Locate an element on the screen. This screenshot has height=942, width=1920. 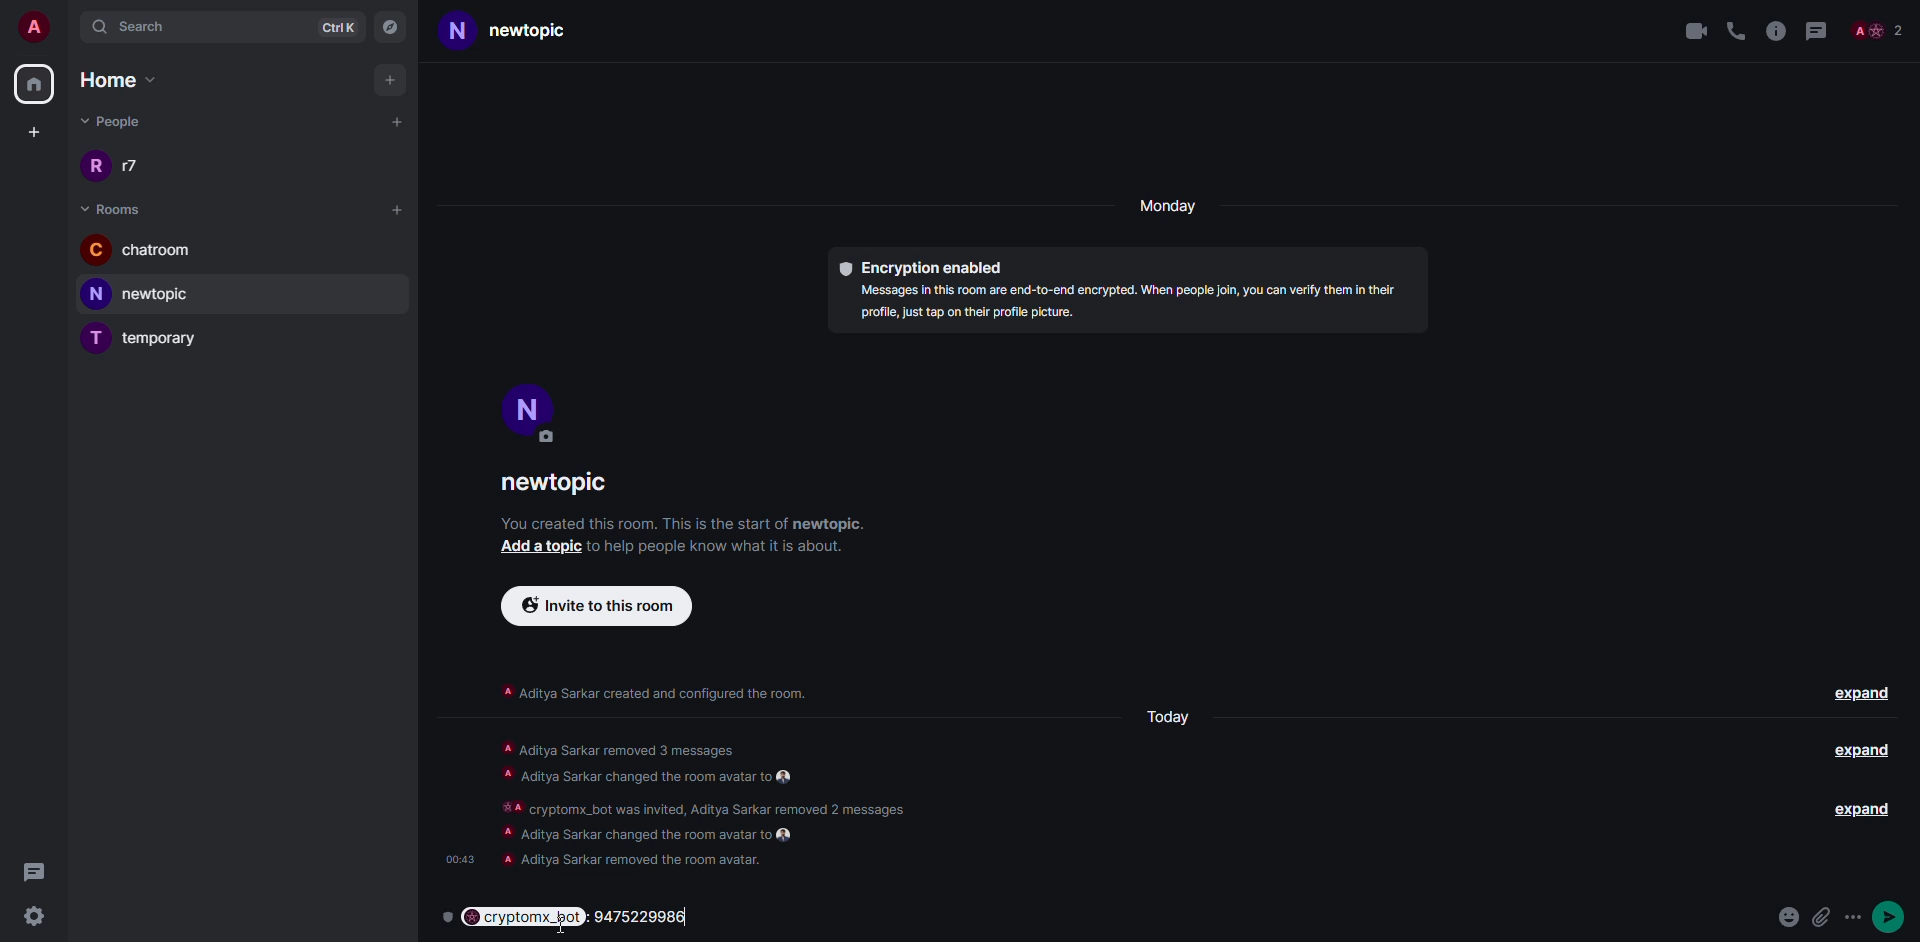
more is located at coordinates (1898, 920).